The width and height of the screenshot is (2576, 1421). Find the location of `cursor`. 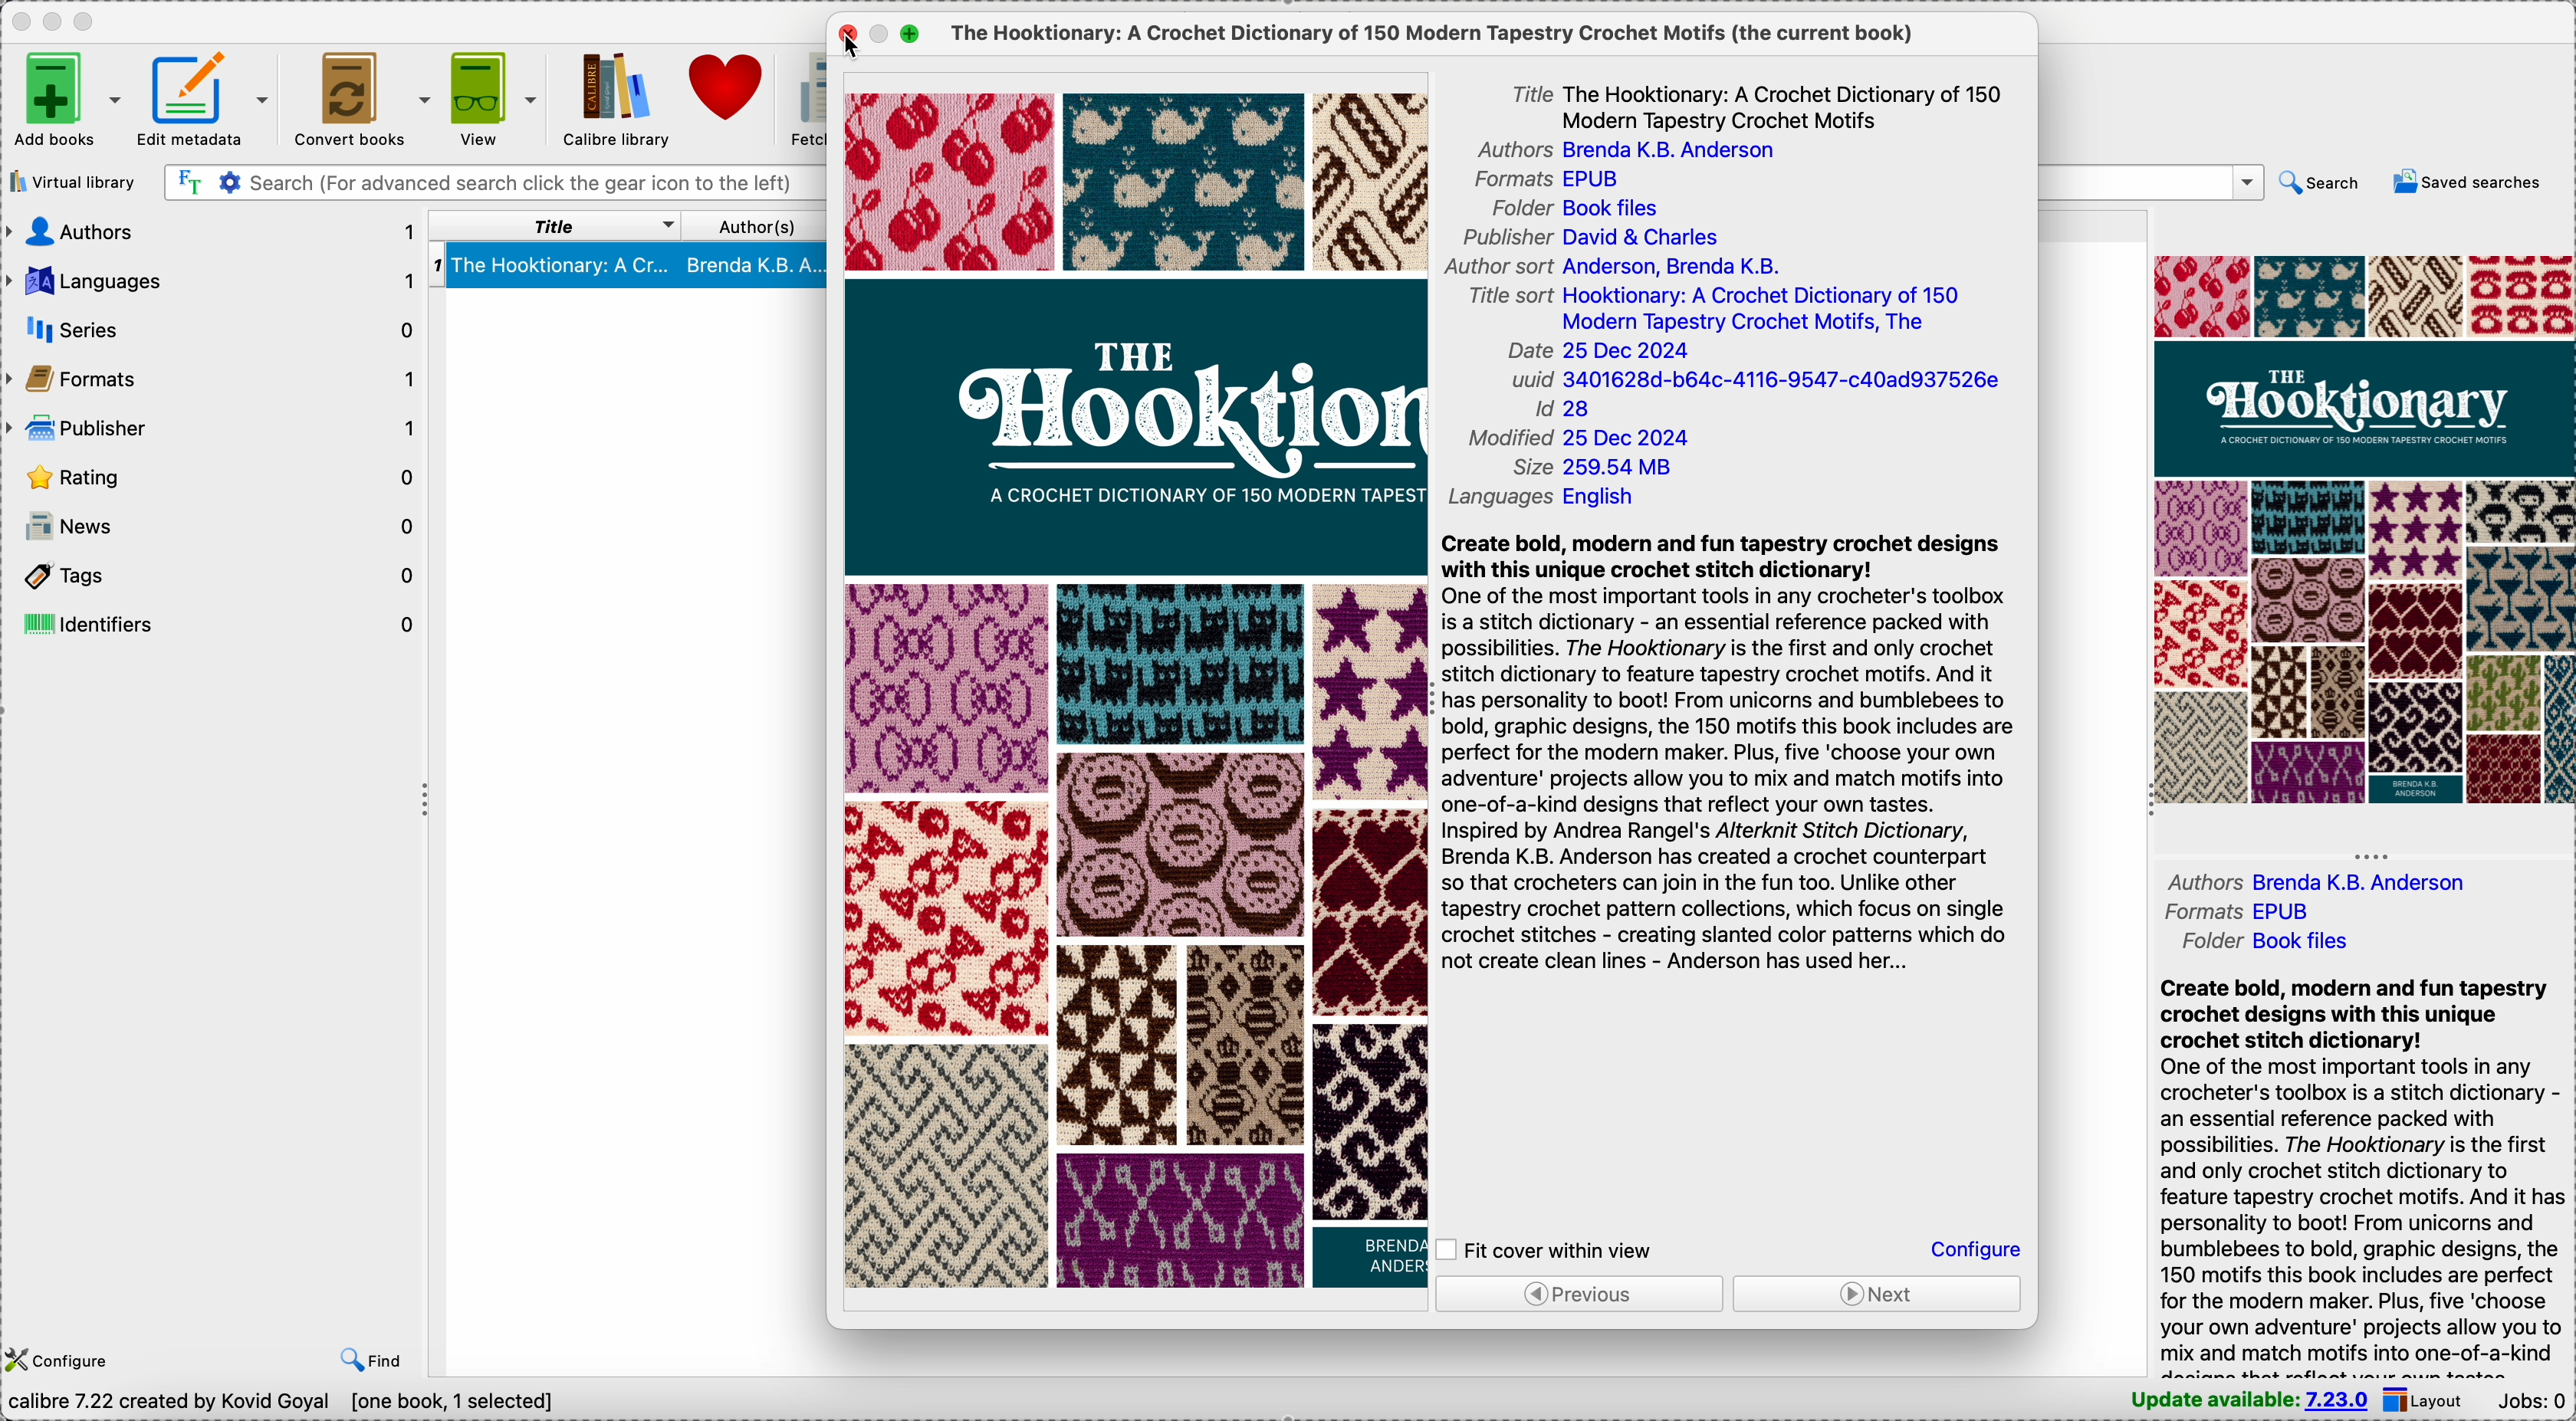

cursor is located at coordinates (858, 49).